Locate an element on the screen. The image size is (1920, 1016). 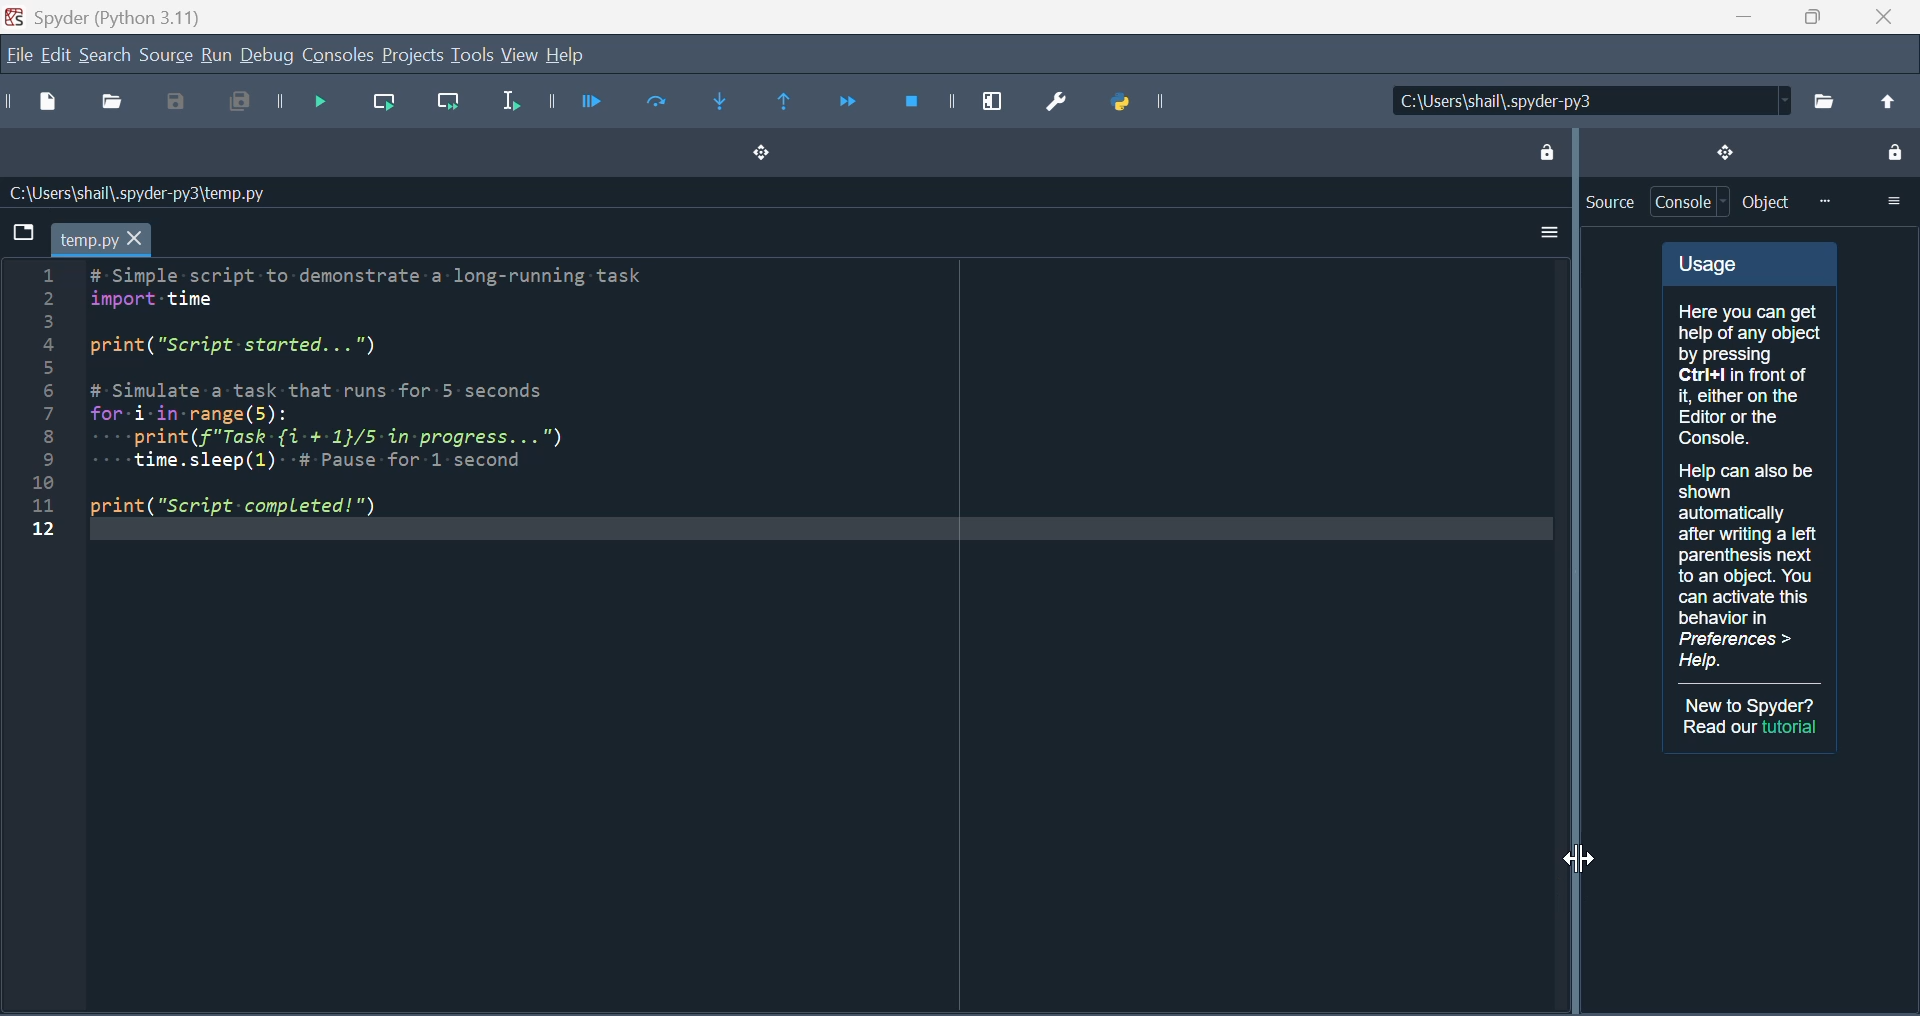
Run current line is located at coordinates (387, 104).